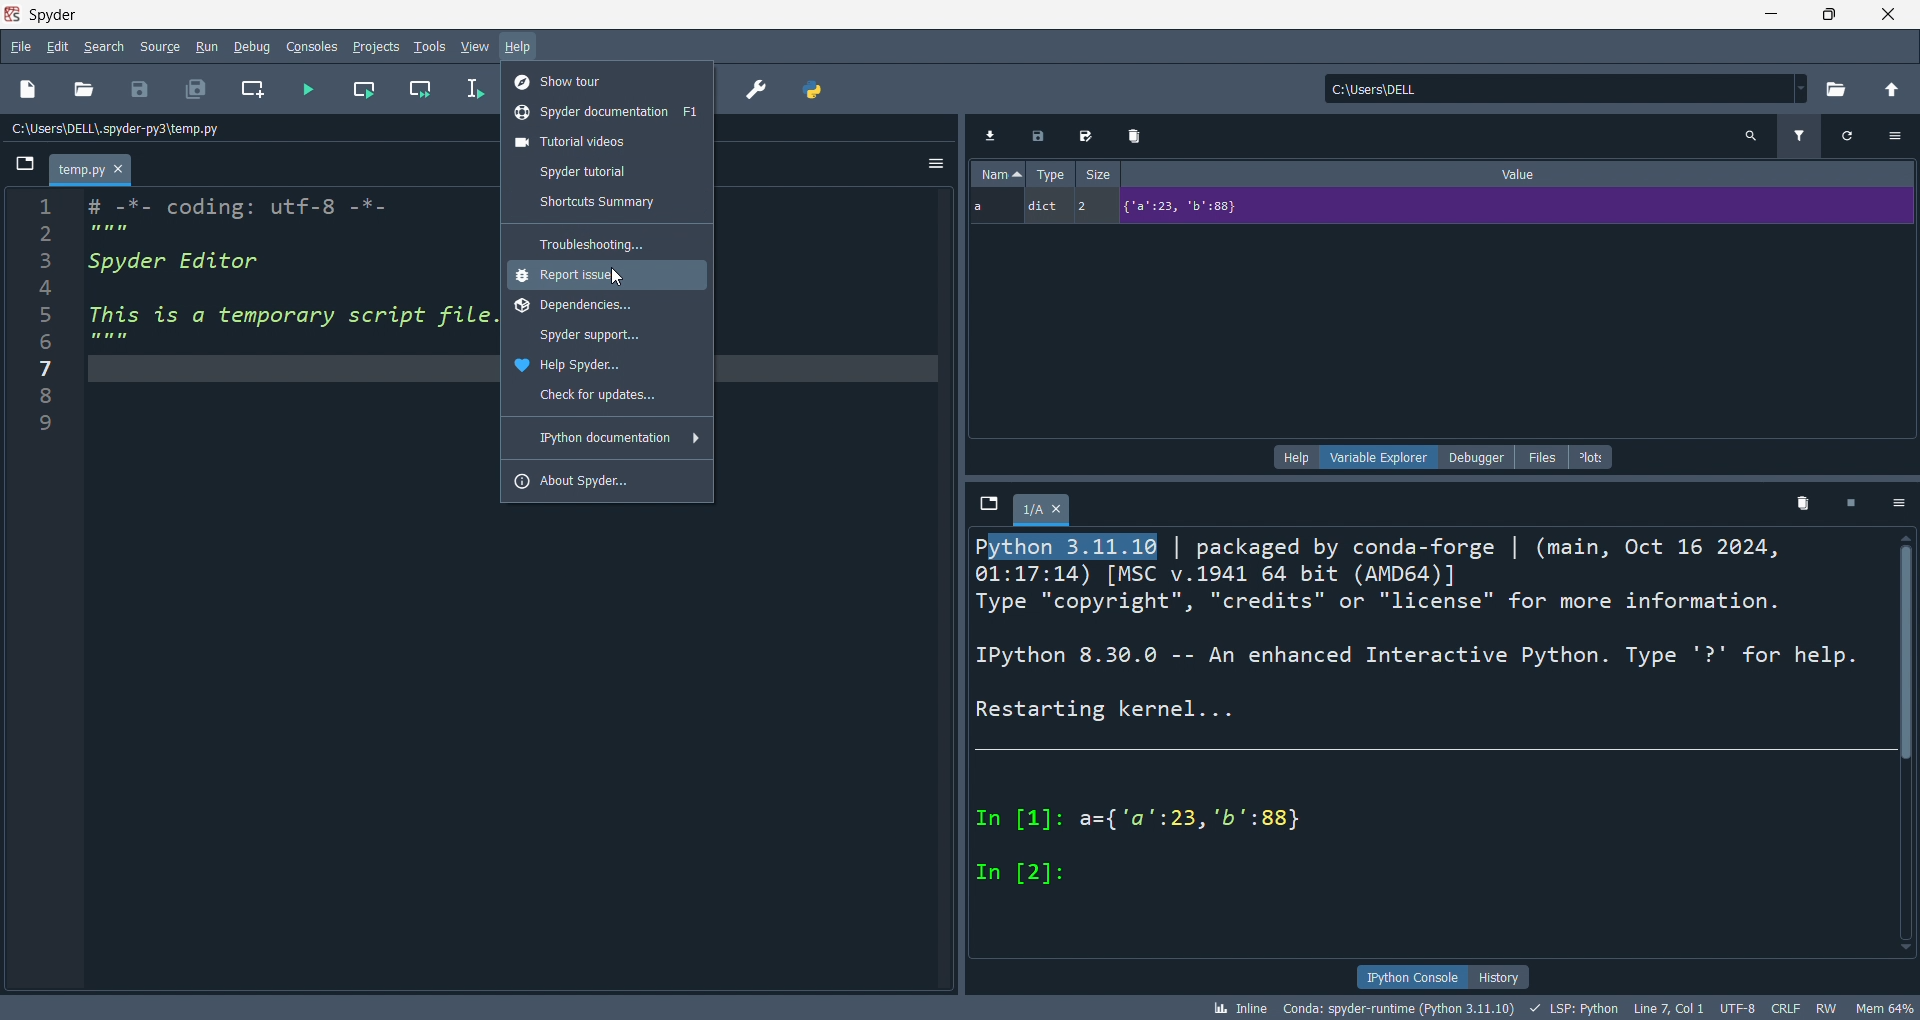 The width and height of the screenshot is (1920, 1020). Describe the element at coordinates (1892, 91) in the screenshot. I see `open parent direct` at that location.